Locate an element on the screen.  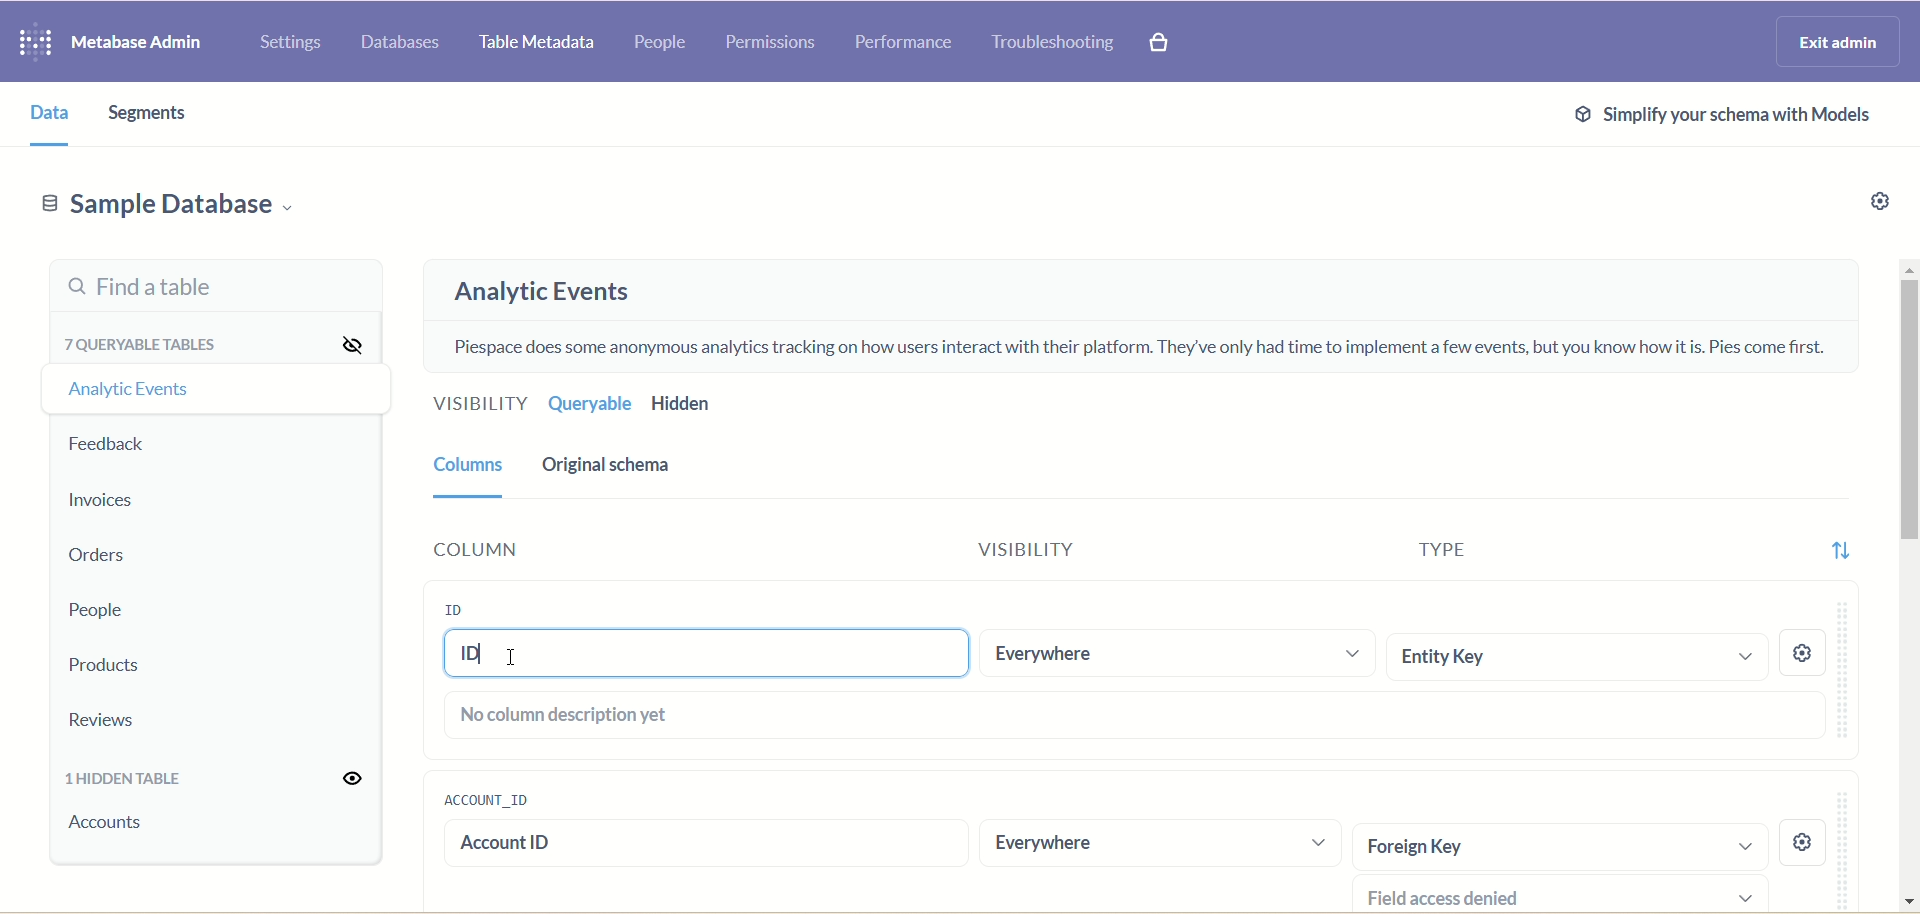
People is located at coordinates (661, 38).